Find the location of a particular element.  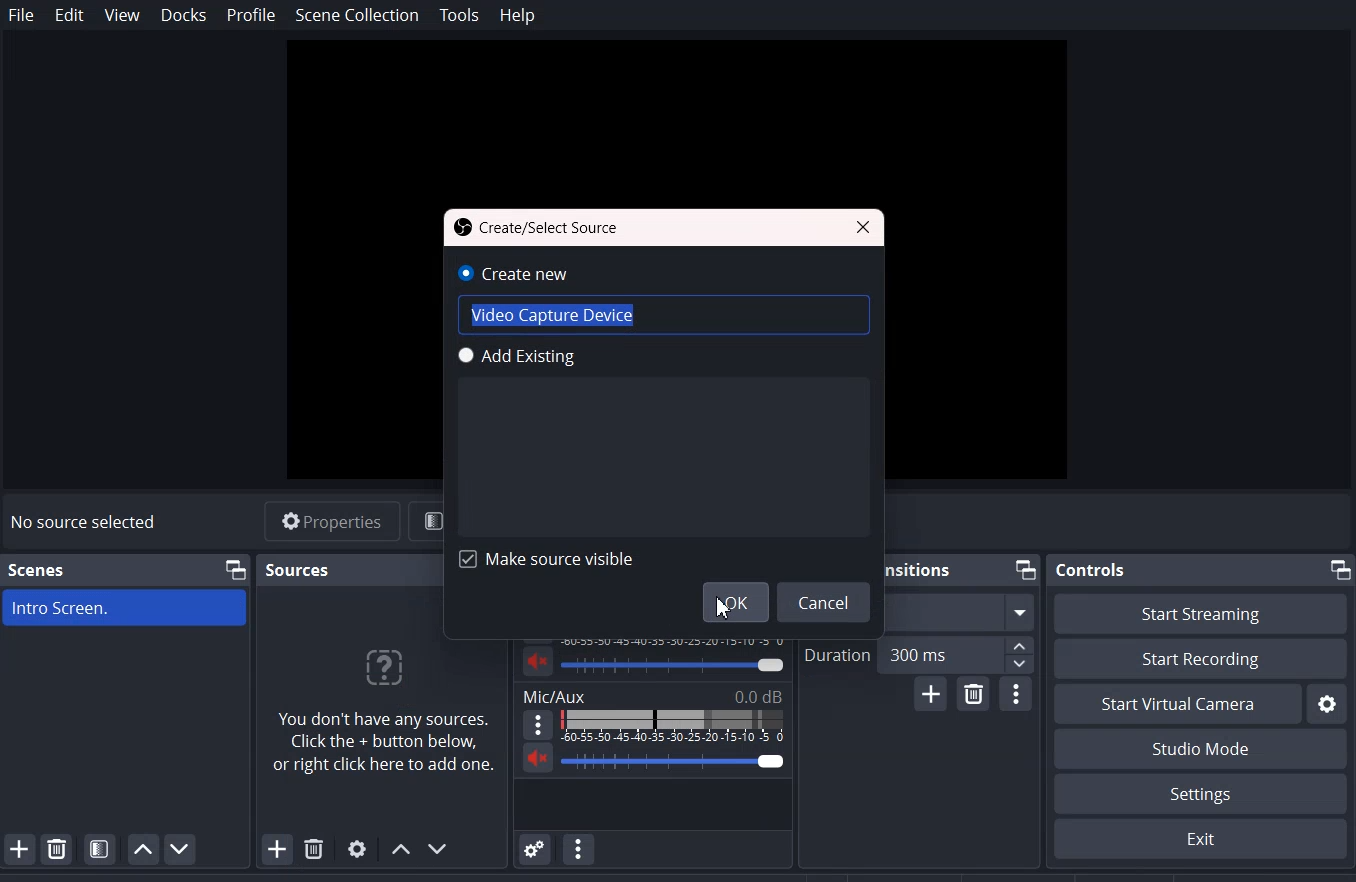

Add Source is located at coordinates (268, 851).